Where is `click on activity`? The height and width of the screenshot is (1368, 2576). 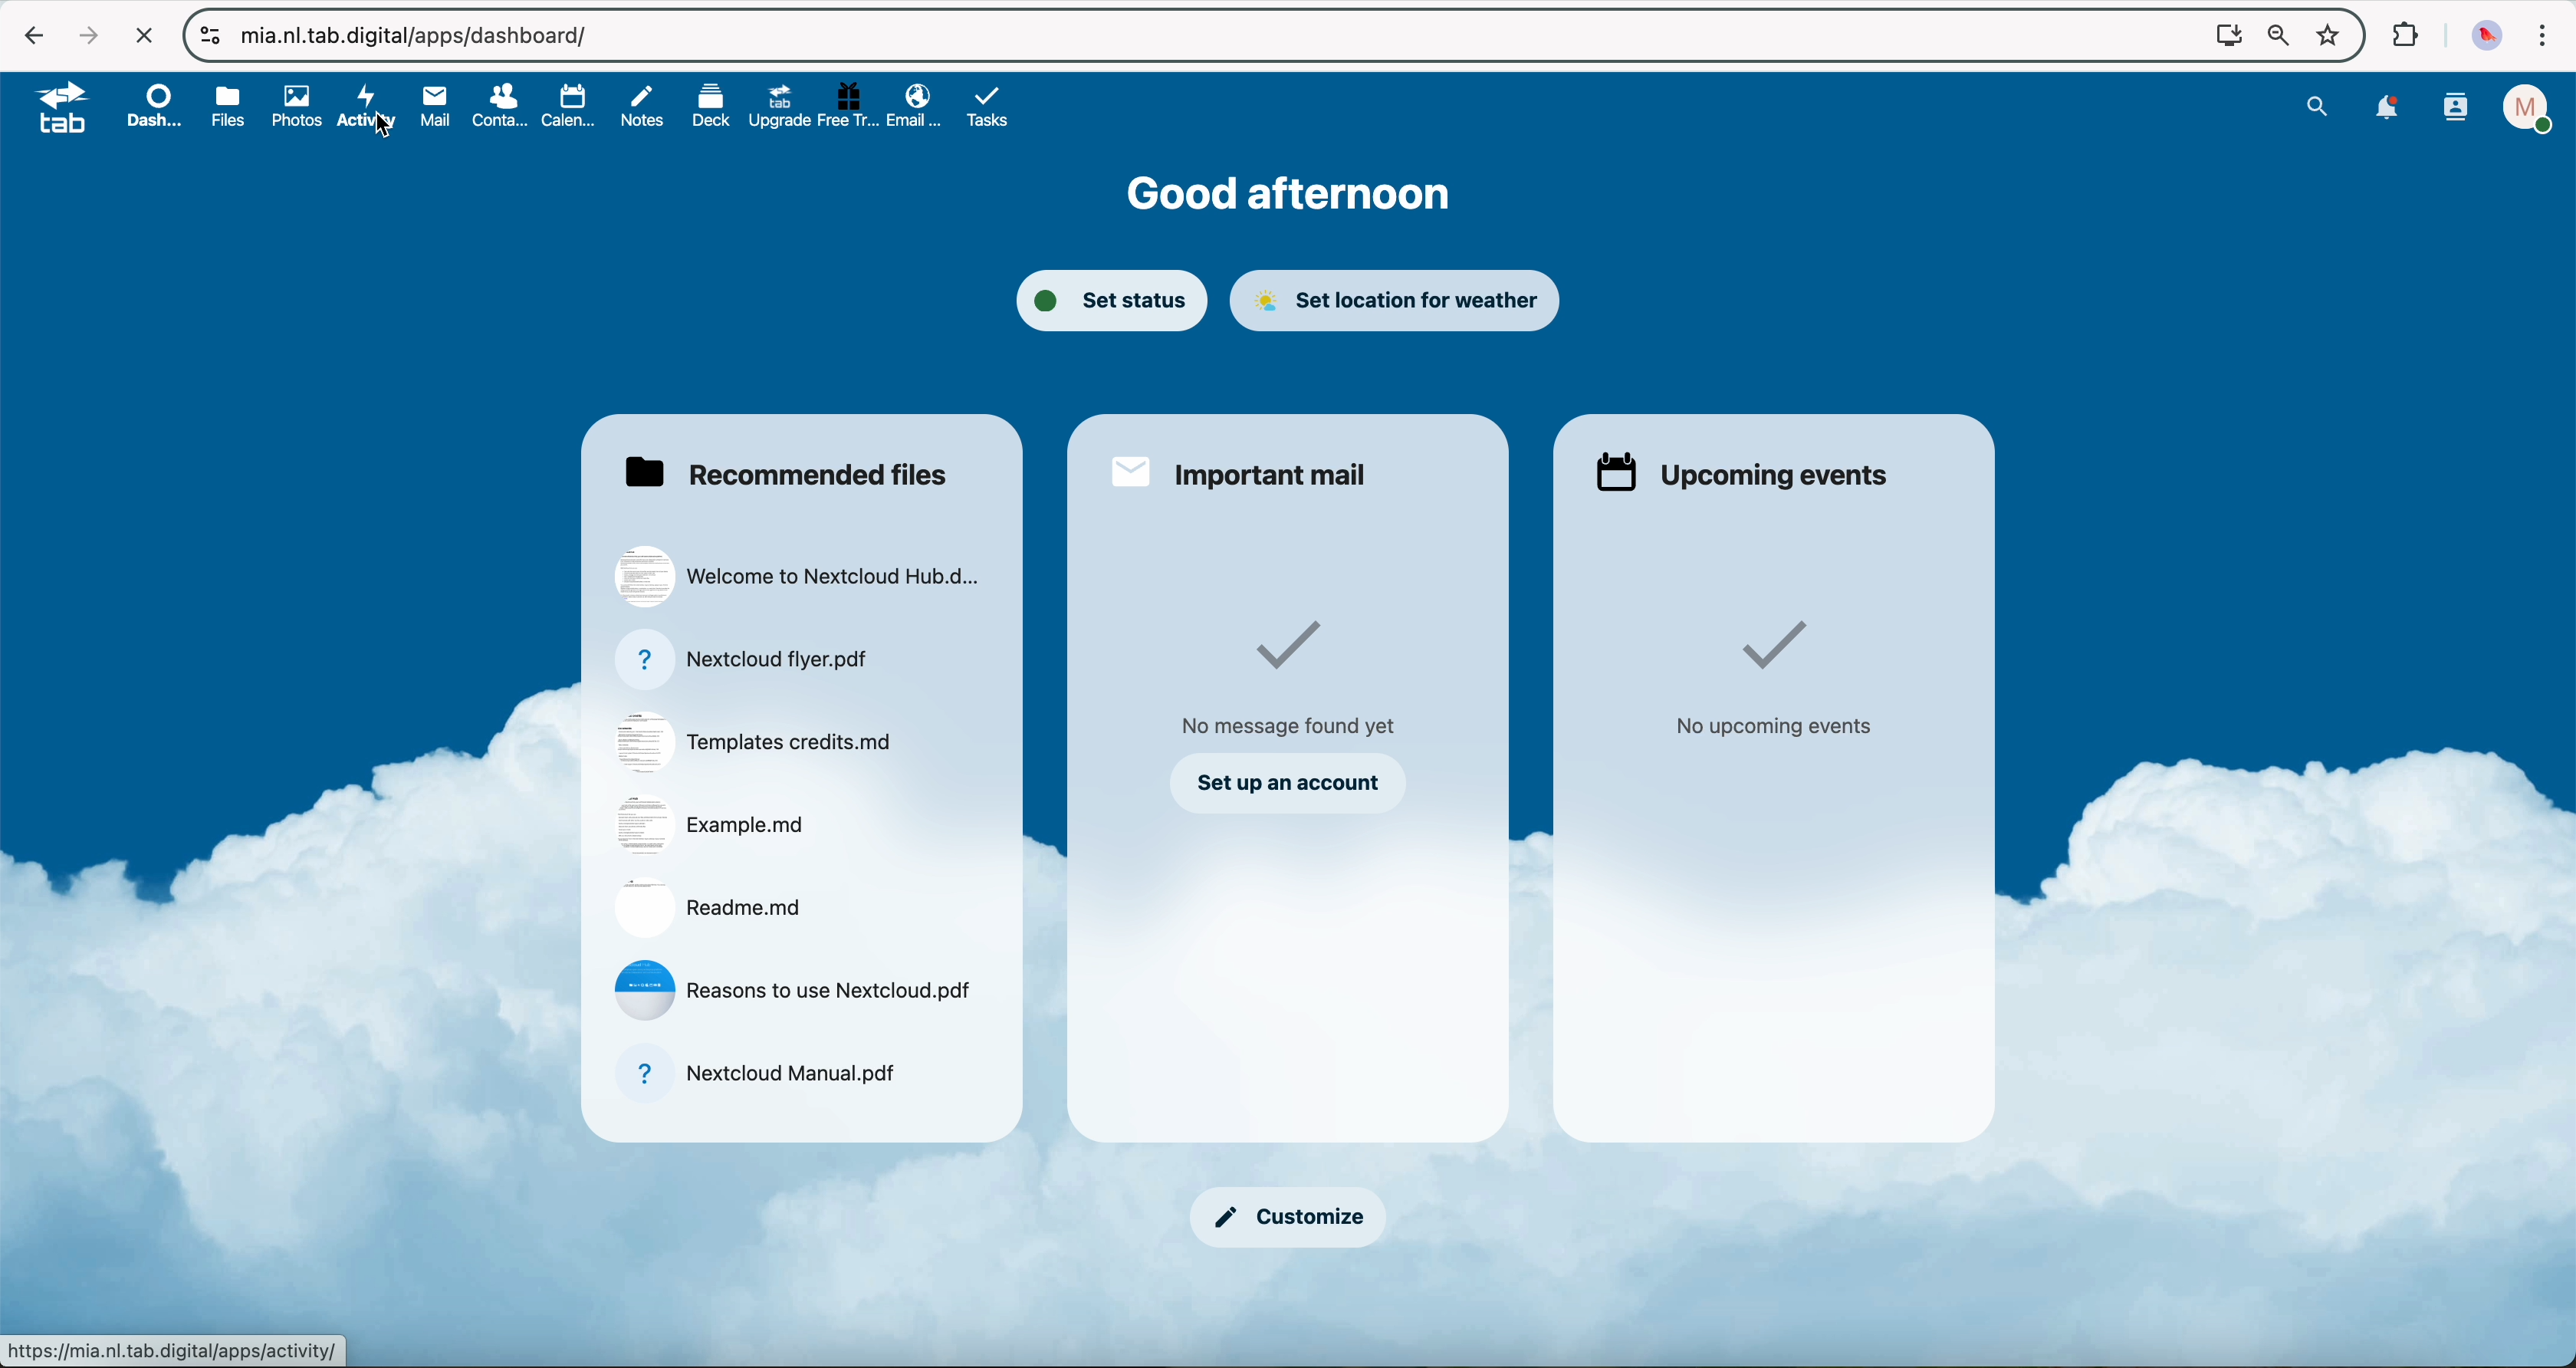 click on activity is located at coordinates (368, 108).